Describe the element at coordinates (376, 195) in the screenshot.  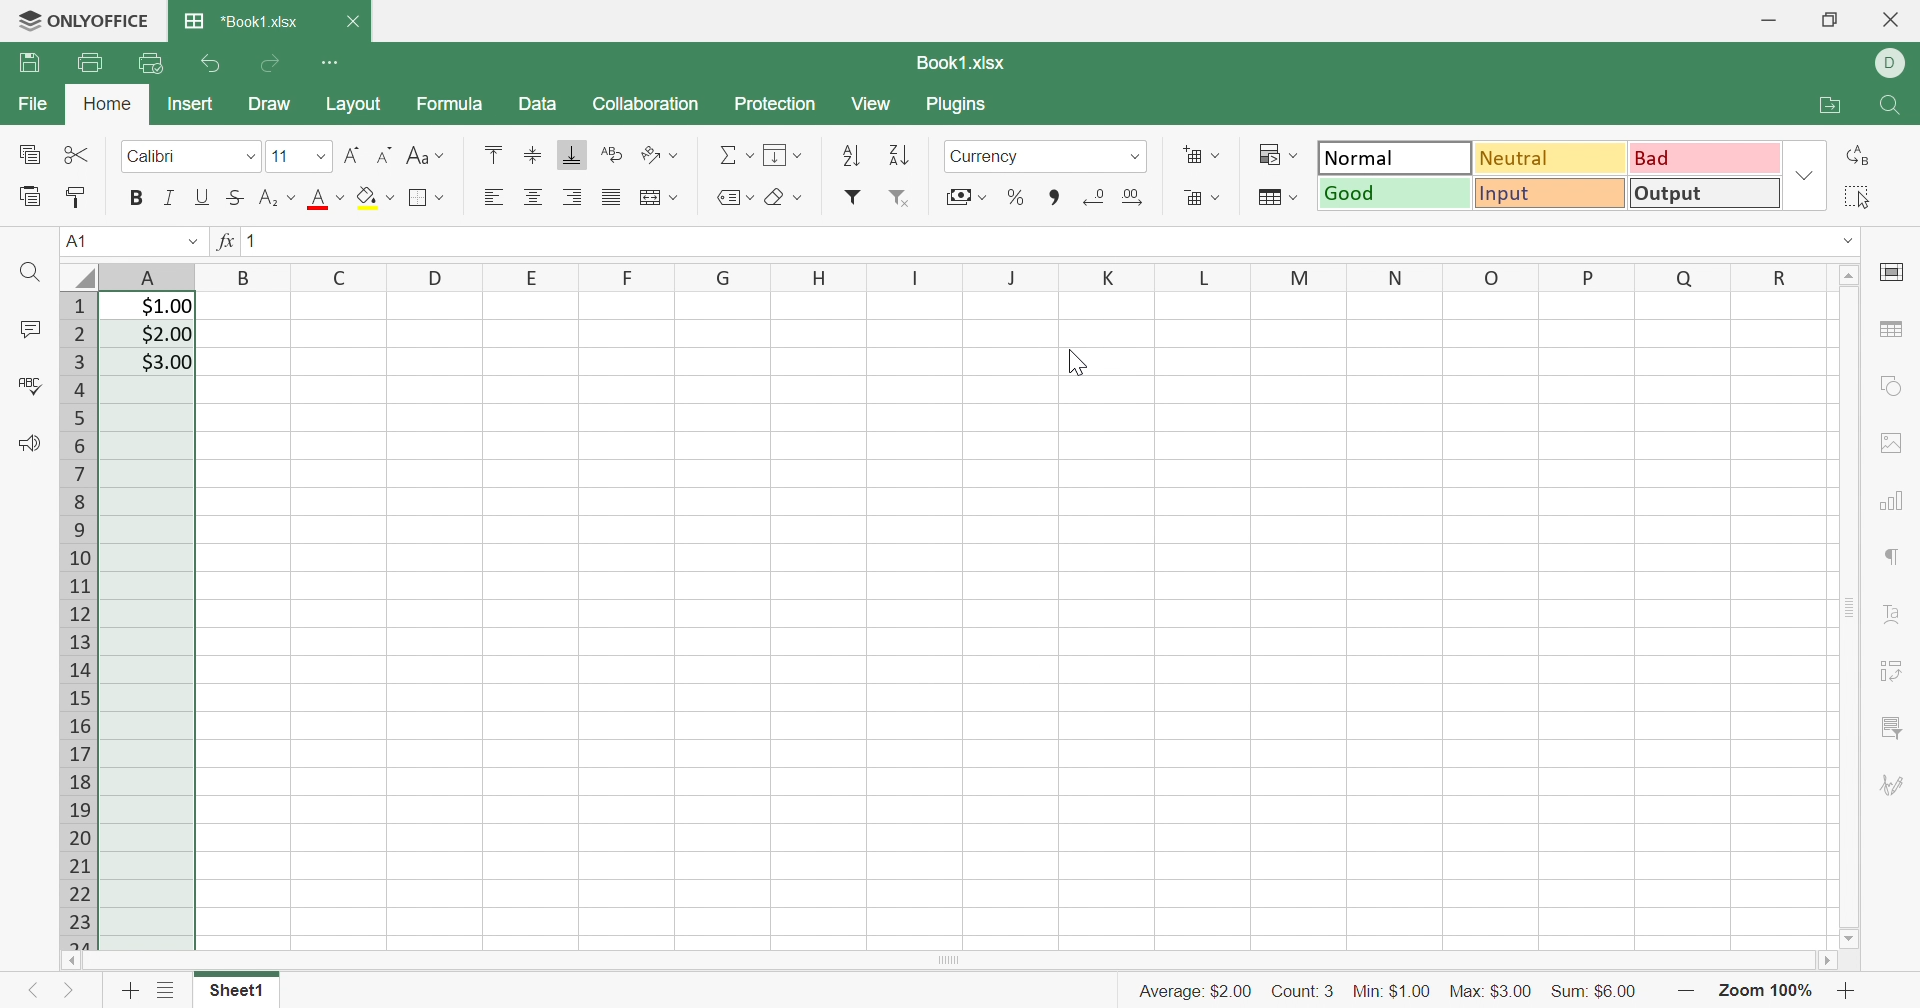
I see `Fill color` at that location.